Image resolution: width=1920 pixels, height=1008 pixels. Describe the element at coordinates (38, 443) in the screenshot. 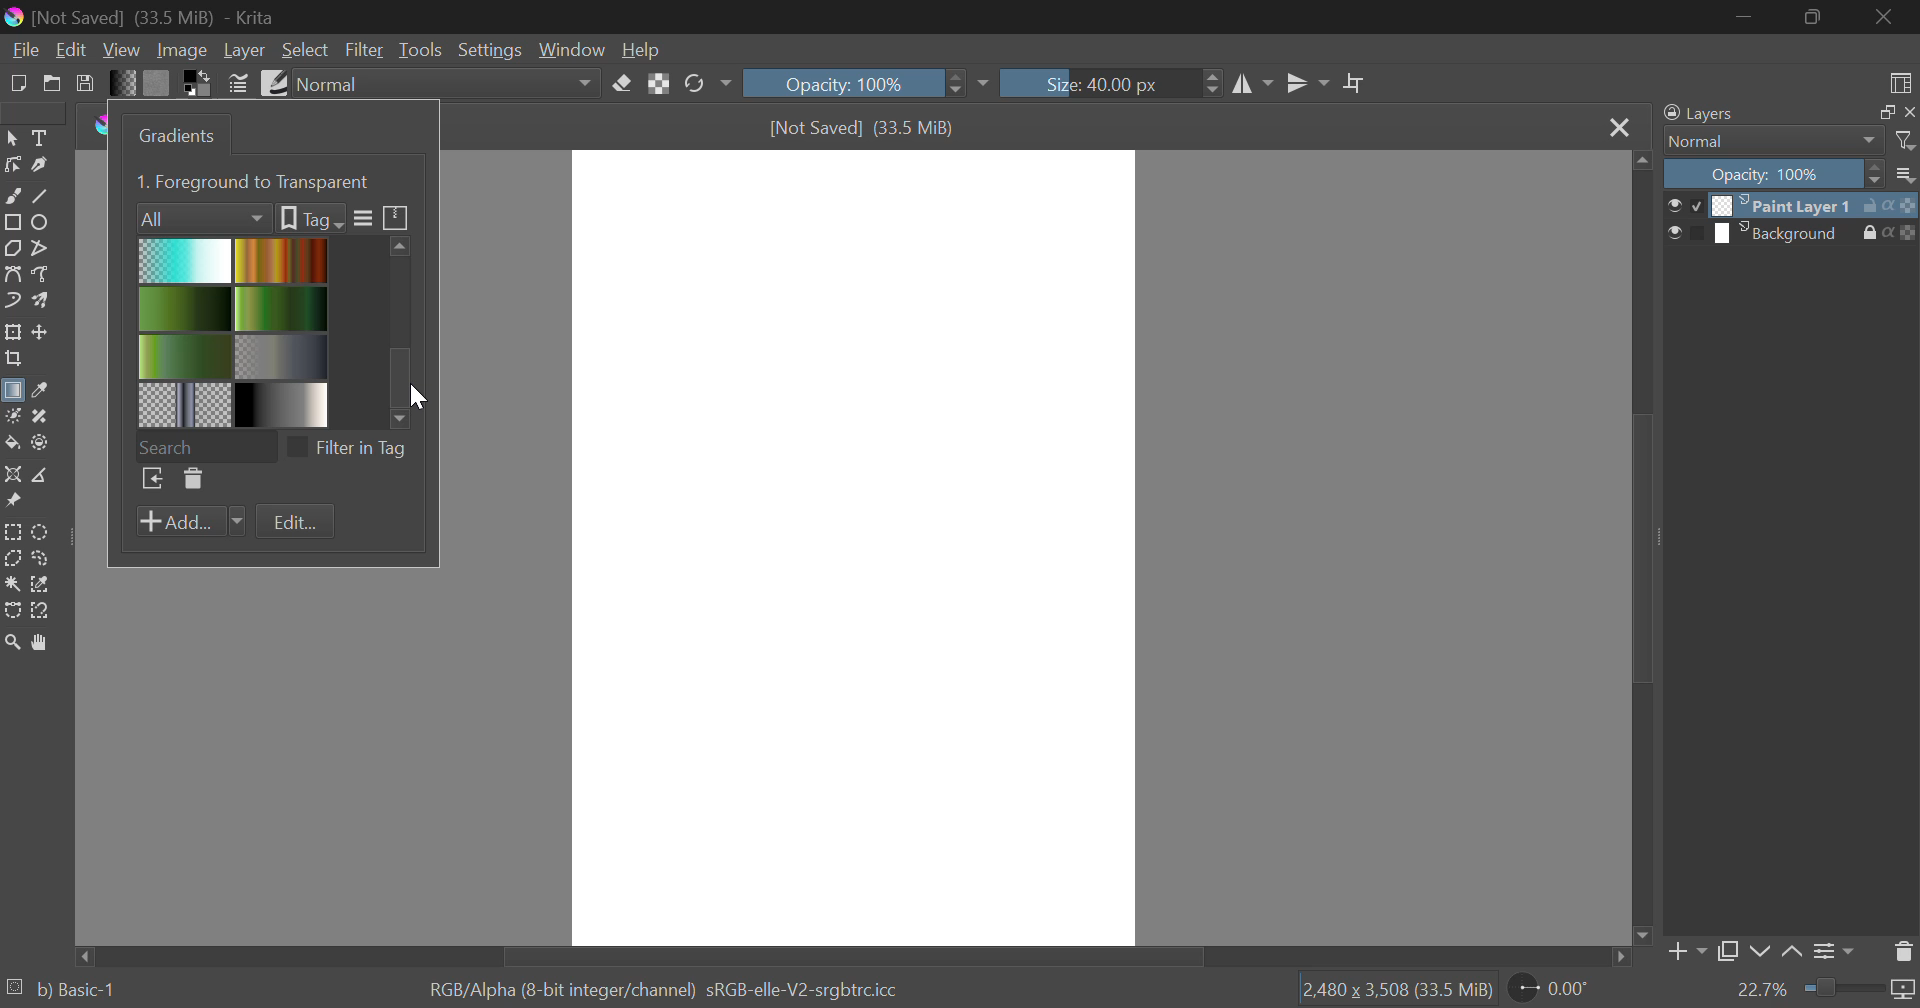

I see `Enclose and Fill` at that location.